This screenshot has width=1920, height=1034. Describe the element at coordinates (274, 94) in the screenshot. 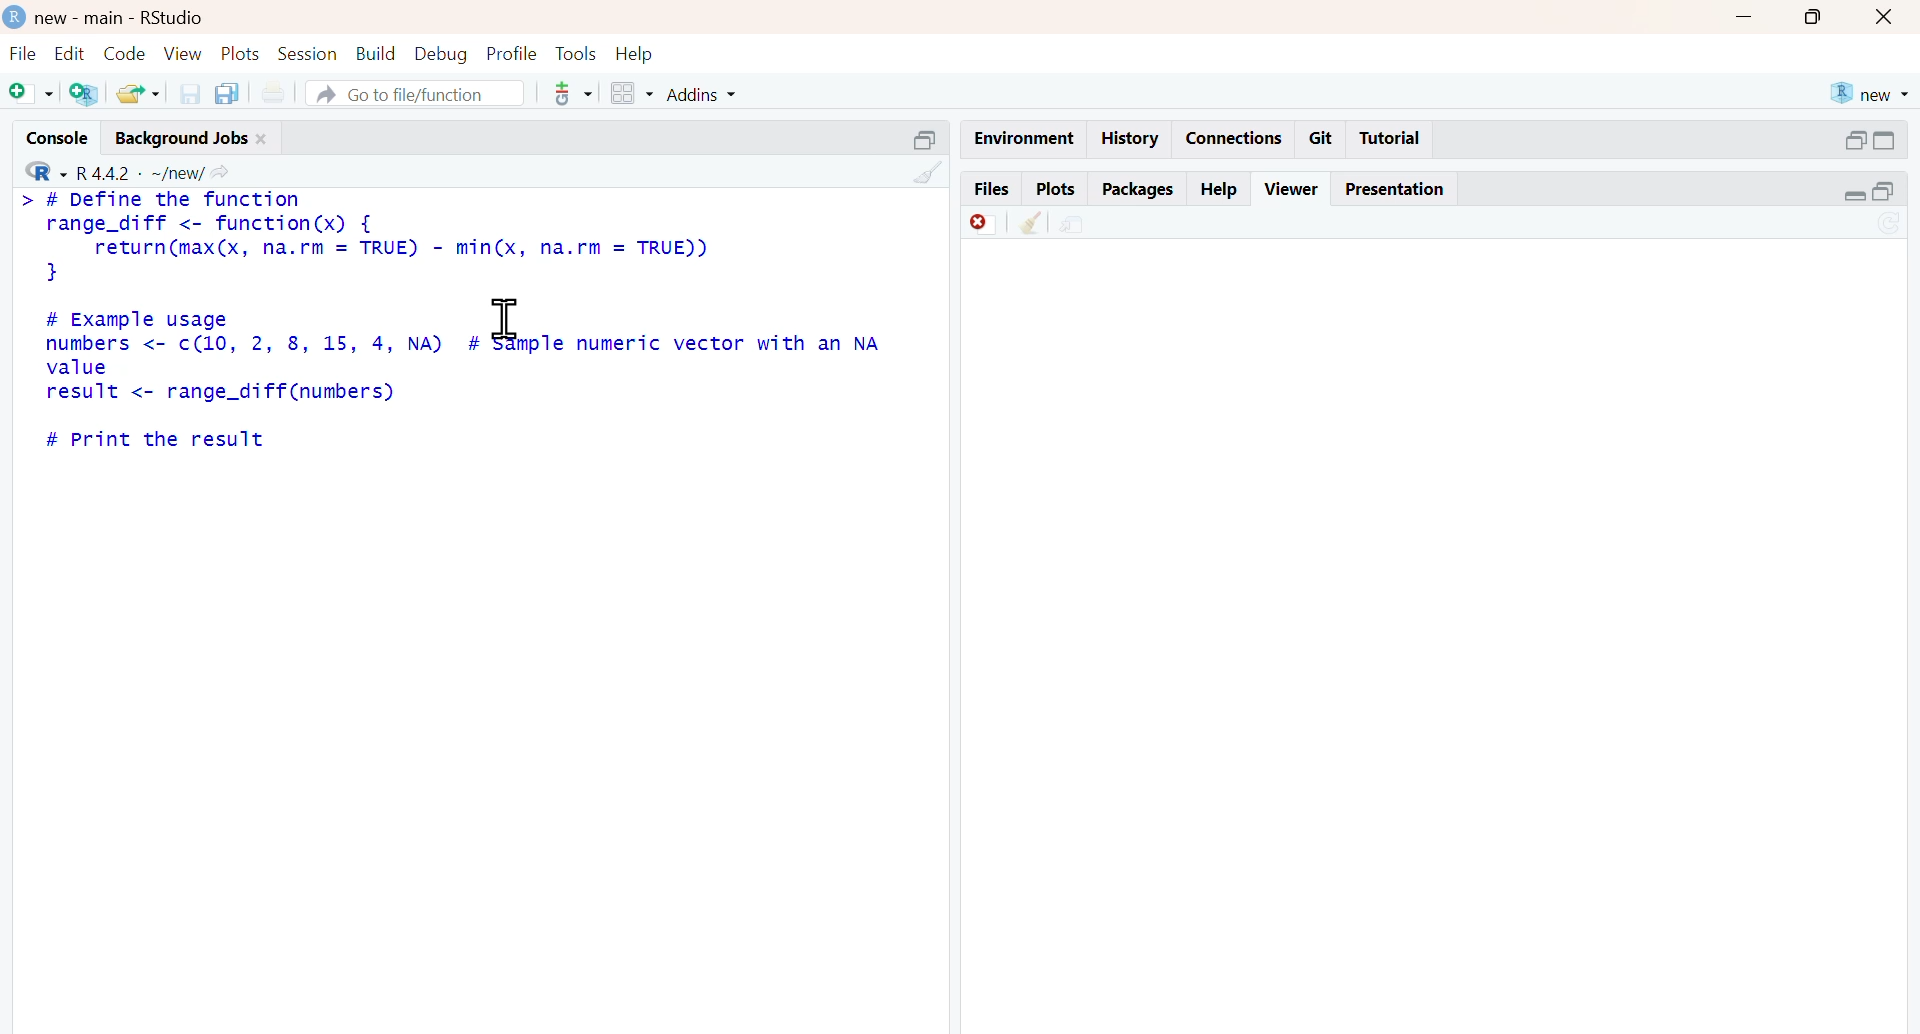

I see `print` at that location.